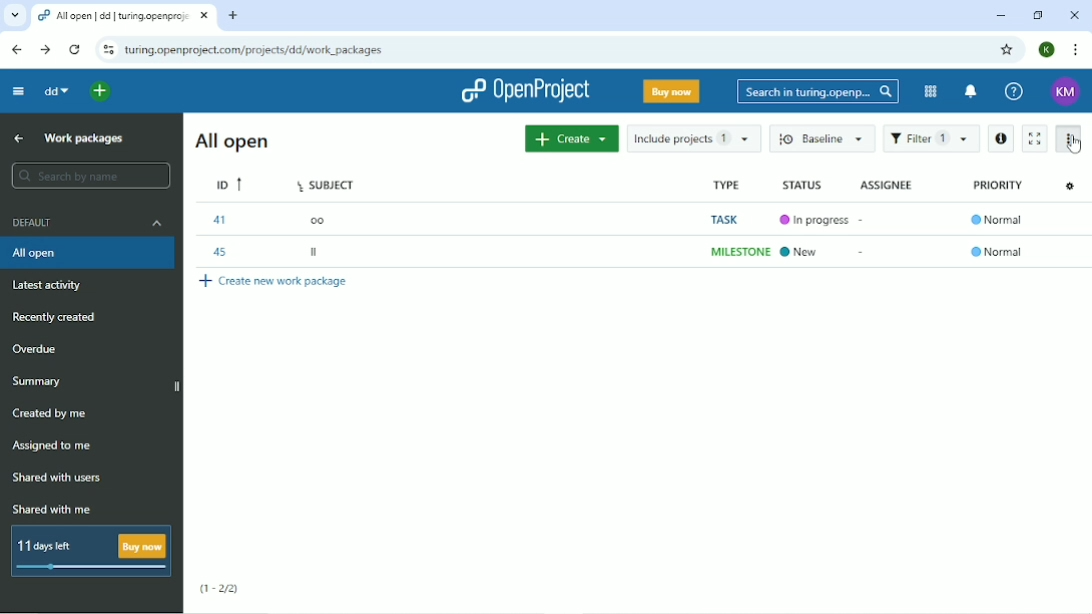 This screenshot has height=614, width=1092. What do you see at coordinates (317, 250) in the screenshot?
I see `ll` at bounding box center [317, 250].